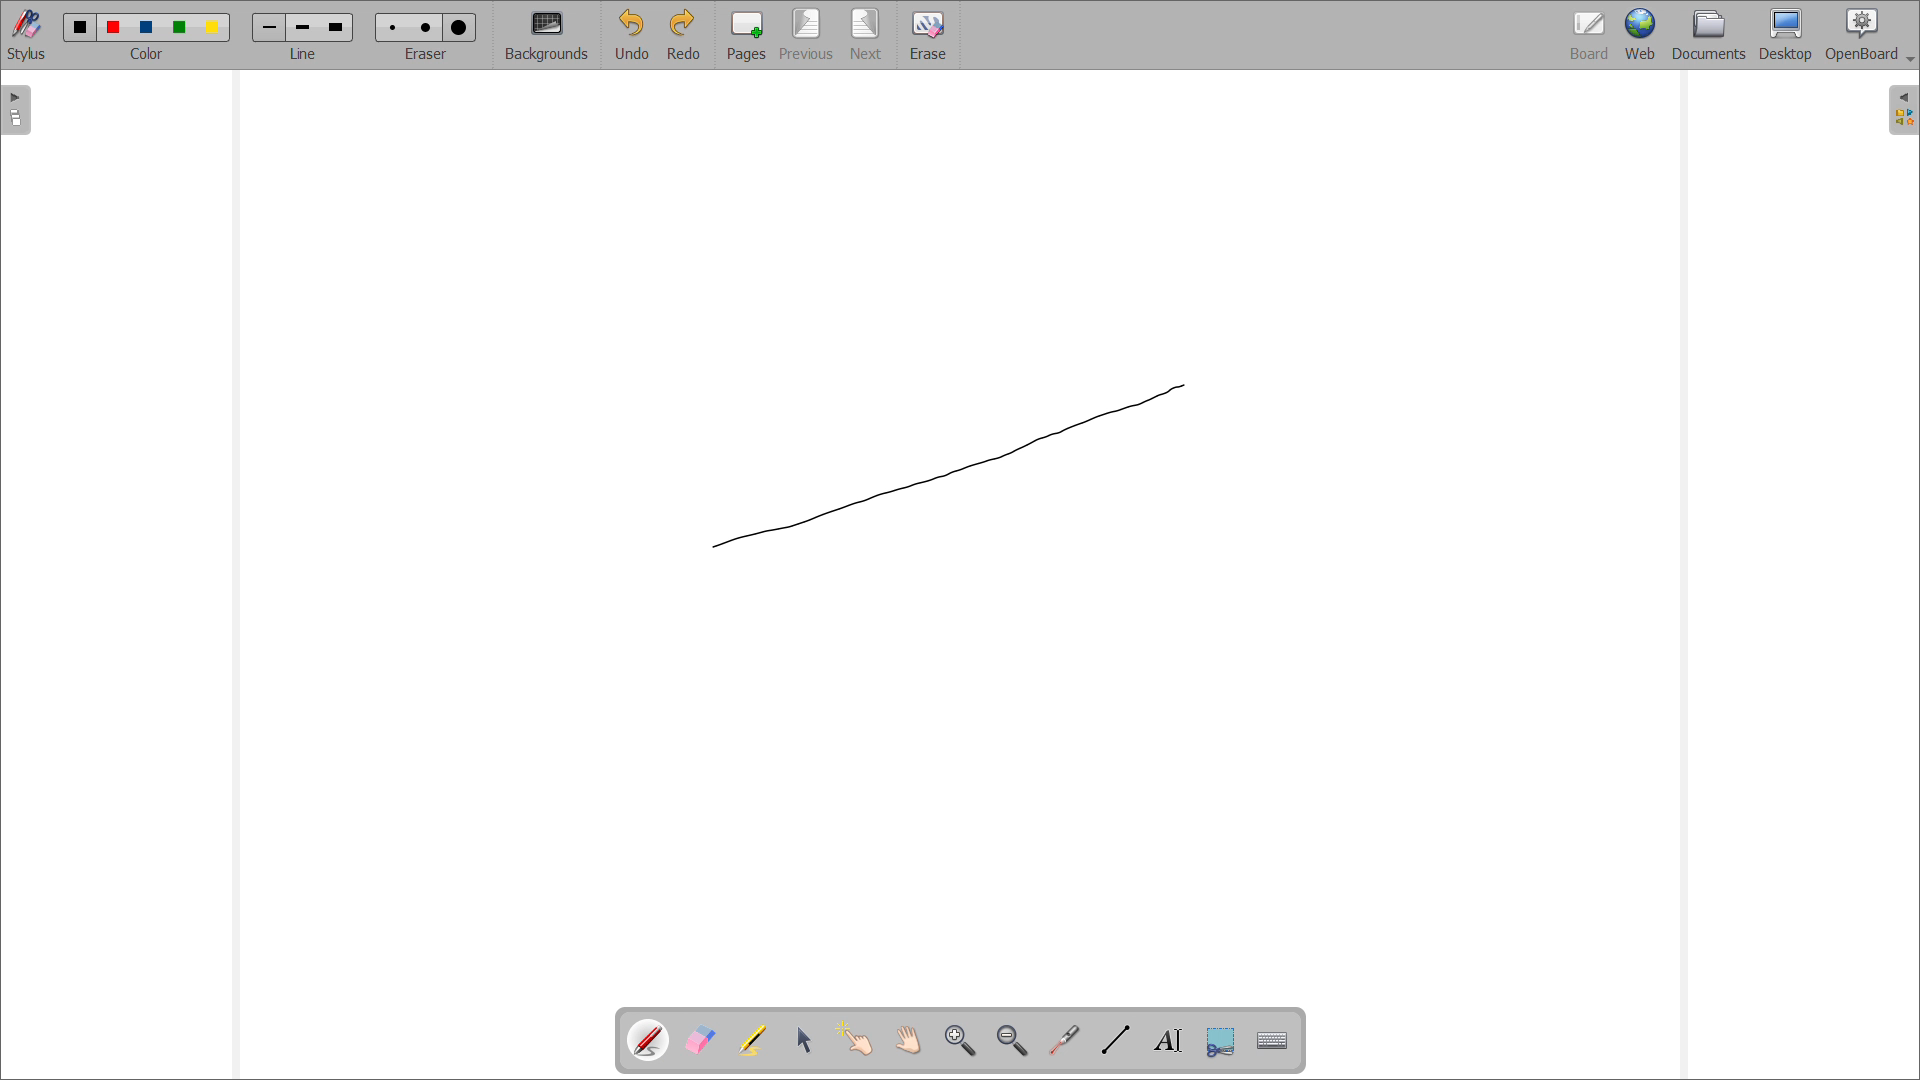 The width and height of the screenshot is (1920, 1080). I want to click on add pages, so click(747, 35).